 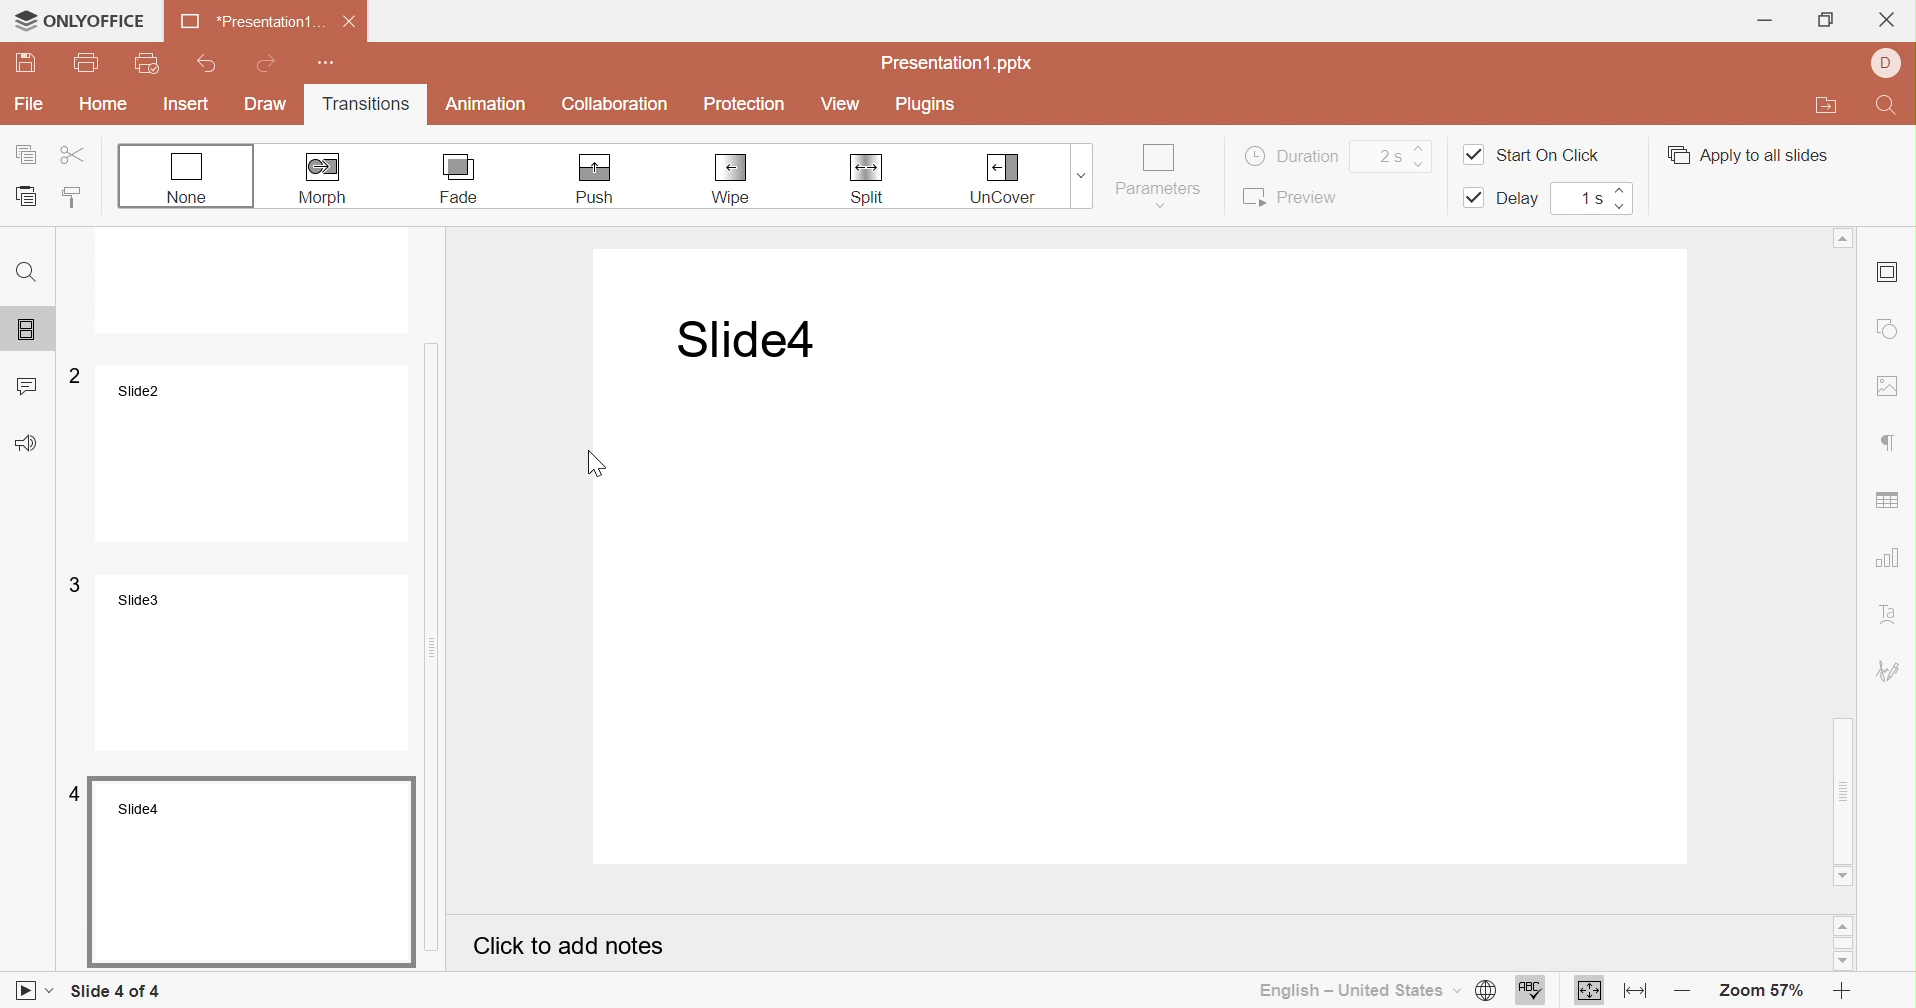 I want to click on Paragraph settings, so click(x=1891, y=443).